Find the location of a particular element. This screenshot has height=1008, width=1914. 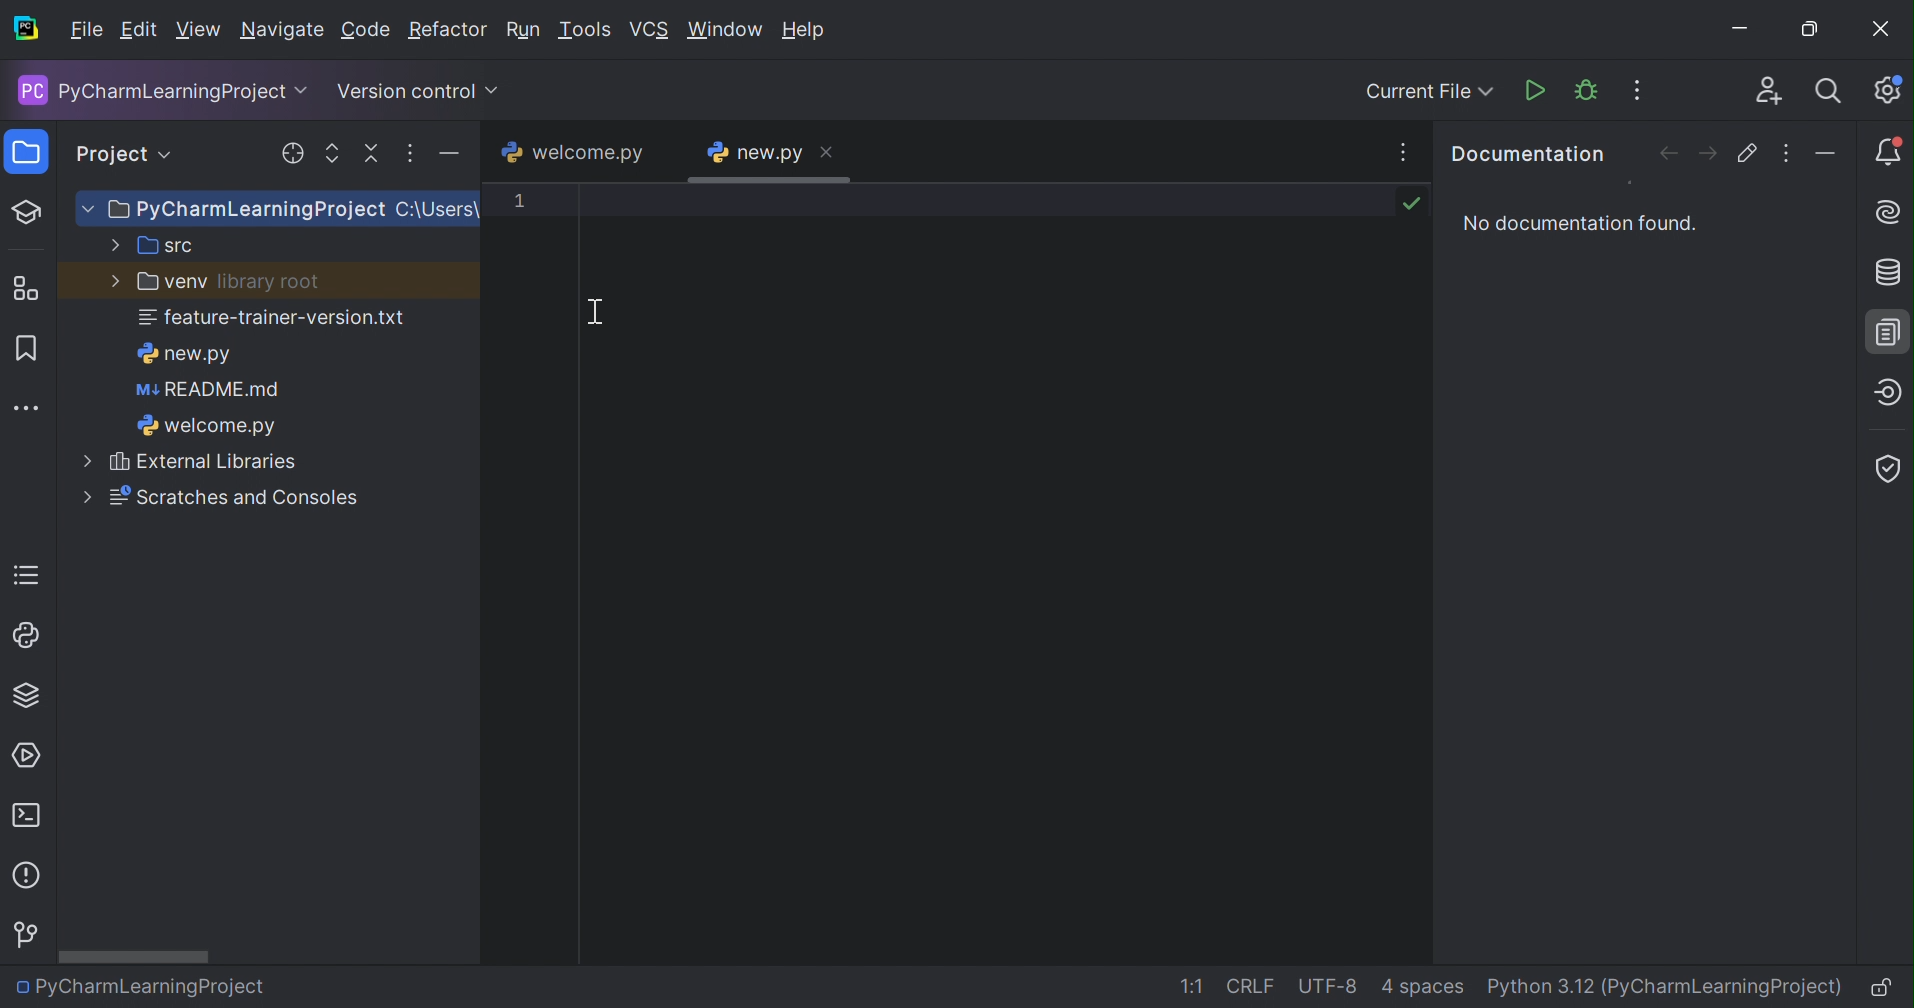

Project icon is located at coordinates (22, 153).